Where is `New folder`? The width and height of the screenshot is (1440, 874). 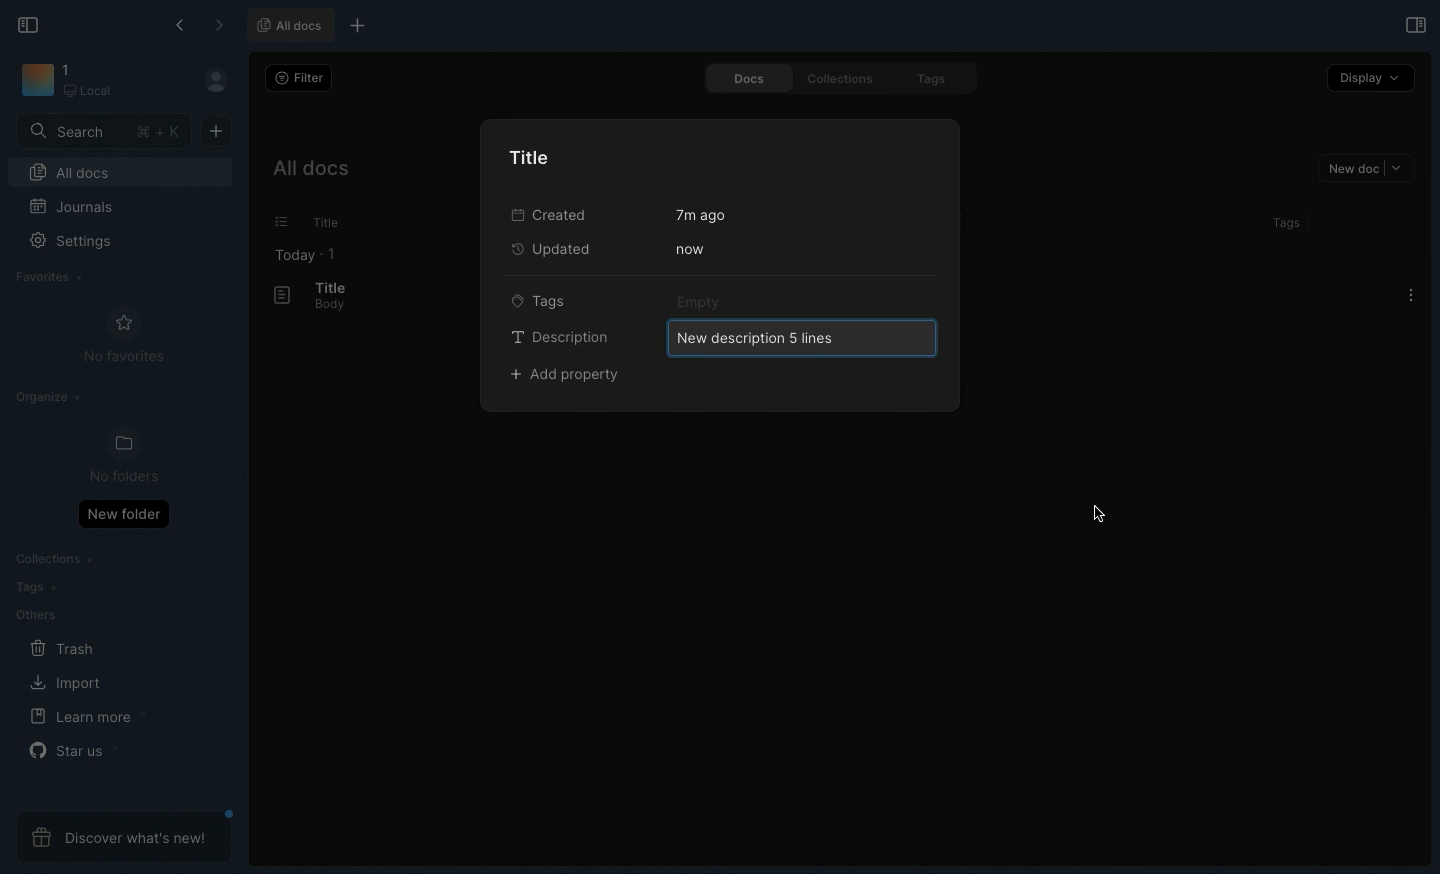 New folder is located at coordinates (123, 513).